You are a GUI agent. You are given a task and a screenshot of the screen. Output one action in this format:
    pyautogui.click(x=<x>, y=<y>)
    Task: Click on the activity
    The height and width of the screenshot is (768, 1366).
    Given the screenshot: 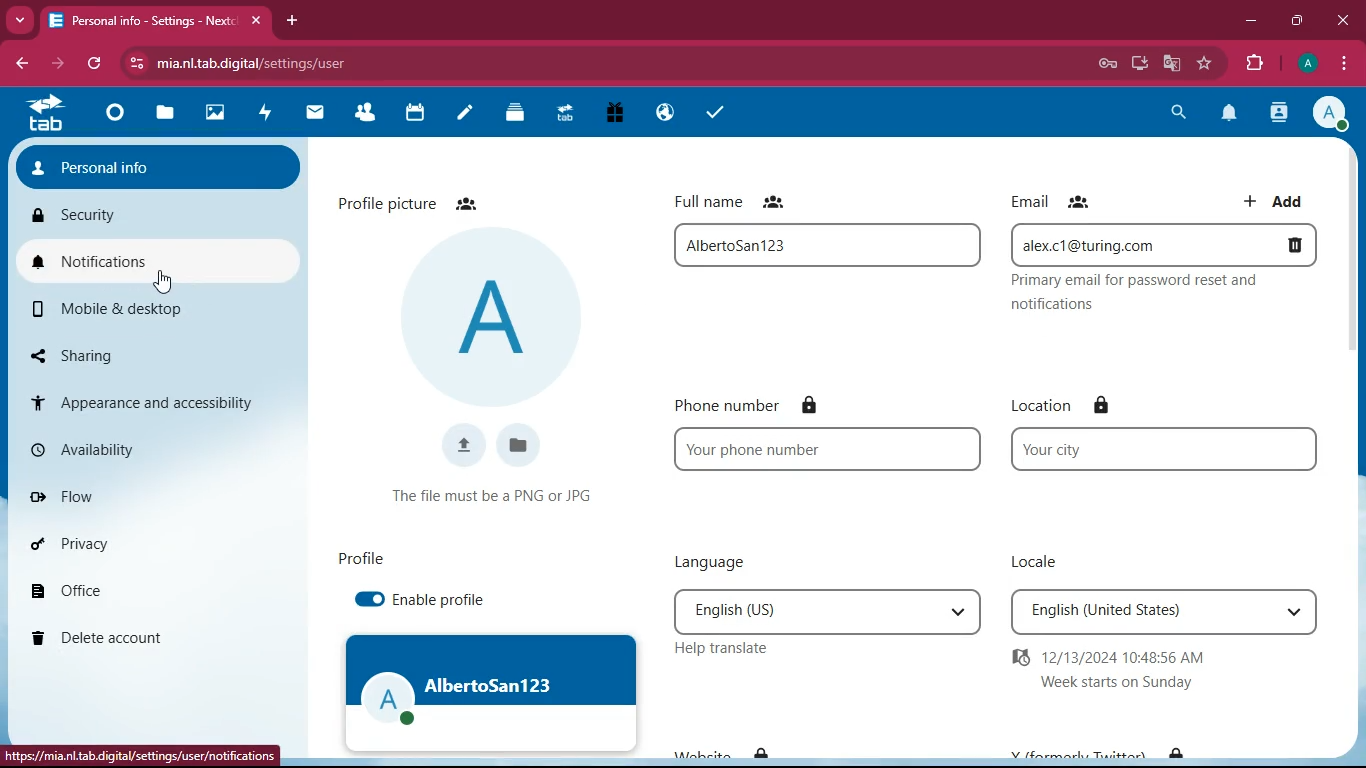 What is the action you would take?
    pyautogui.click(x=266, y=115)
    